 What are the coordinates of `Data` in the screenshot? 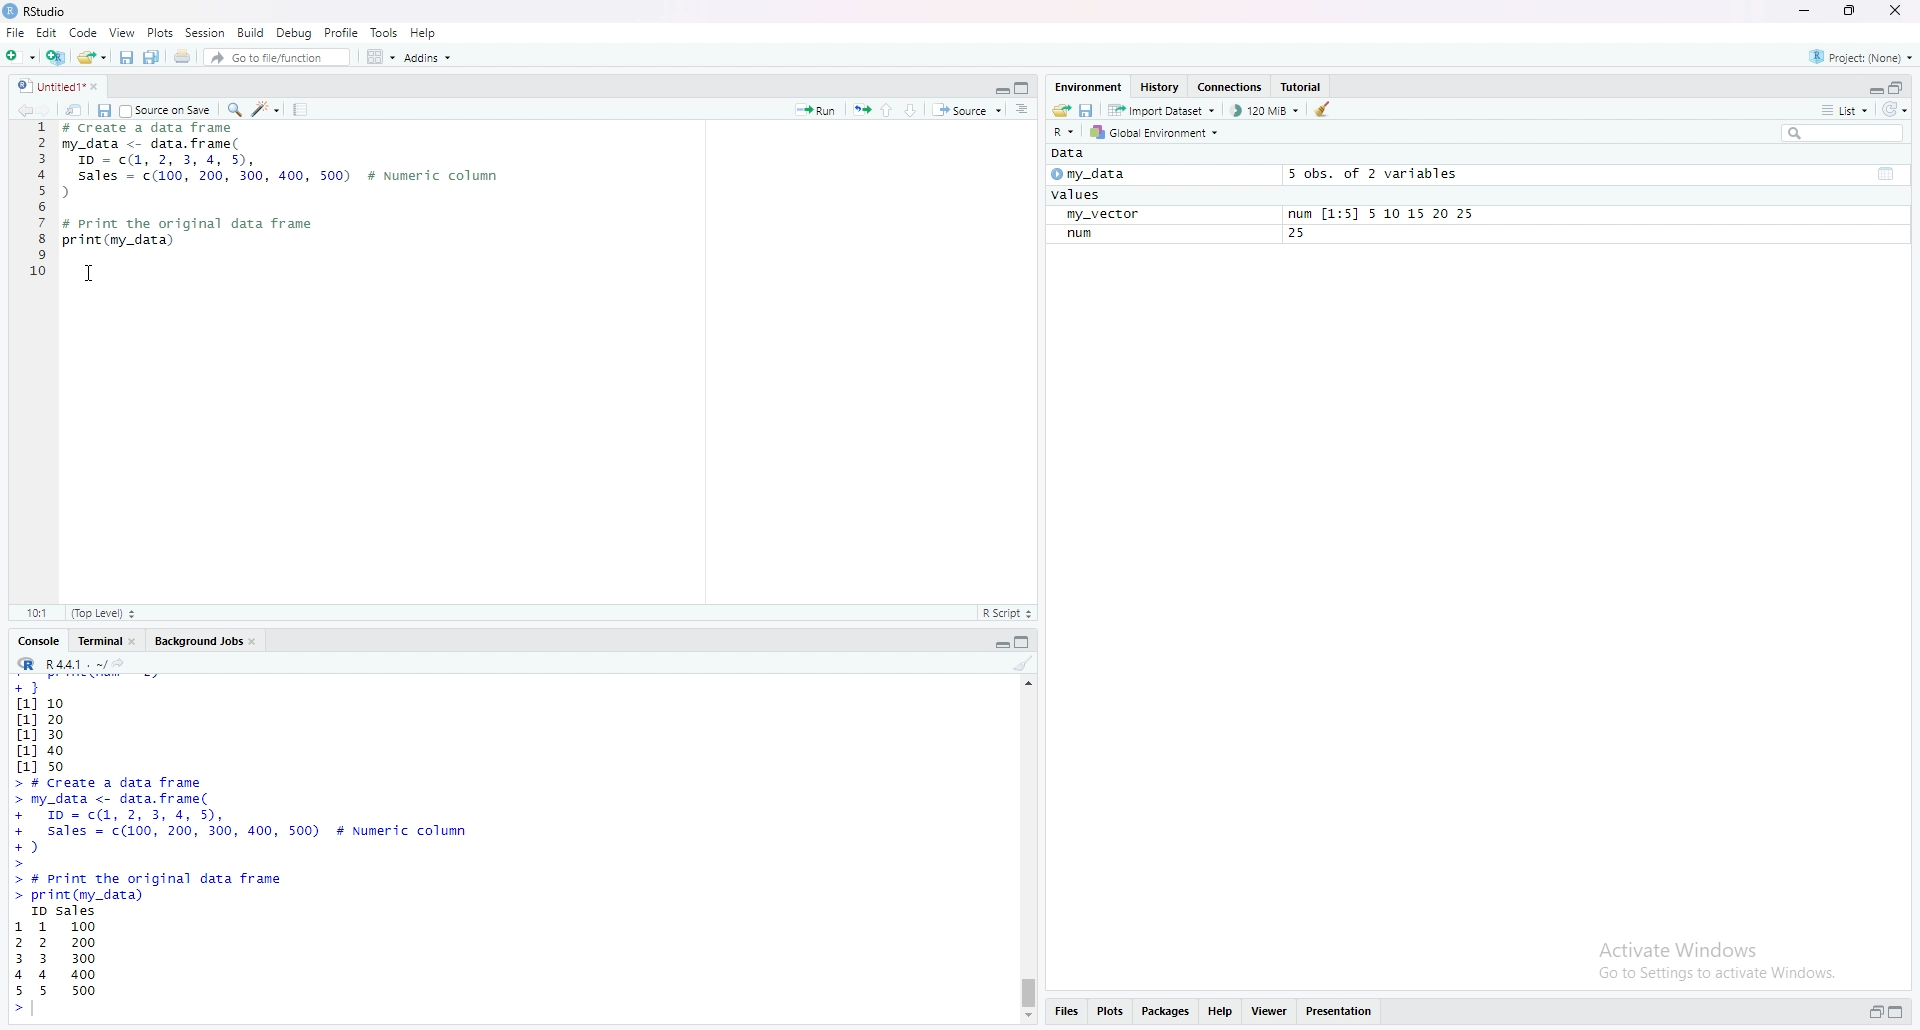 It's located at (1070, 156).